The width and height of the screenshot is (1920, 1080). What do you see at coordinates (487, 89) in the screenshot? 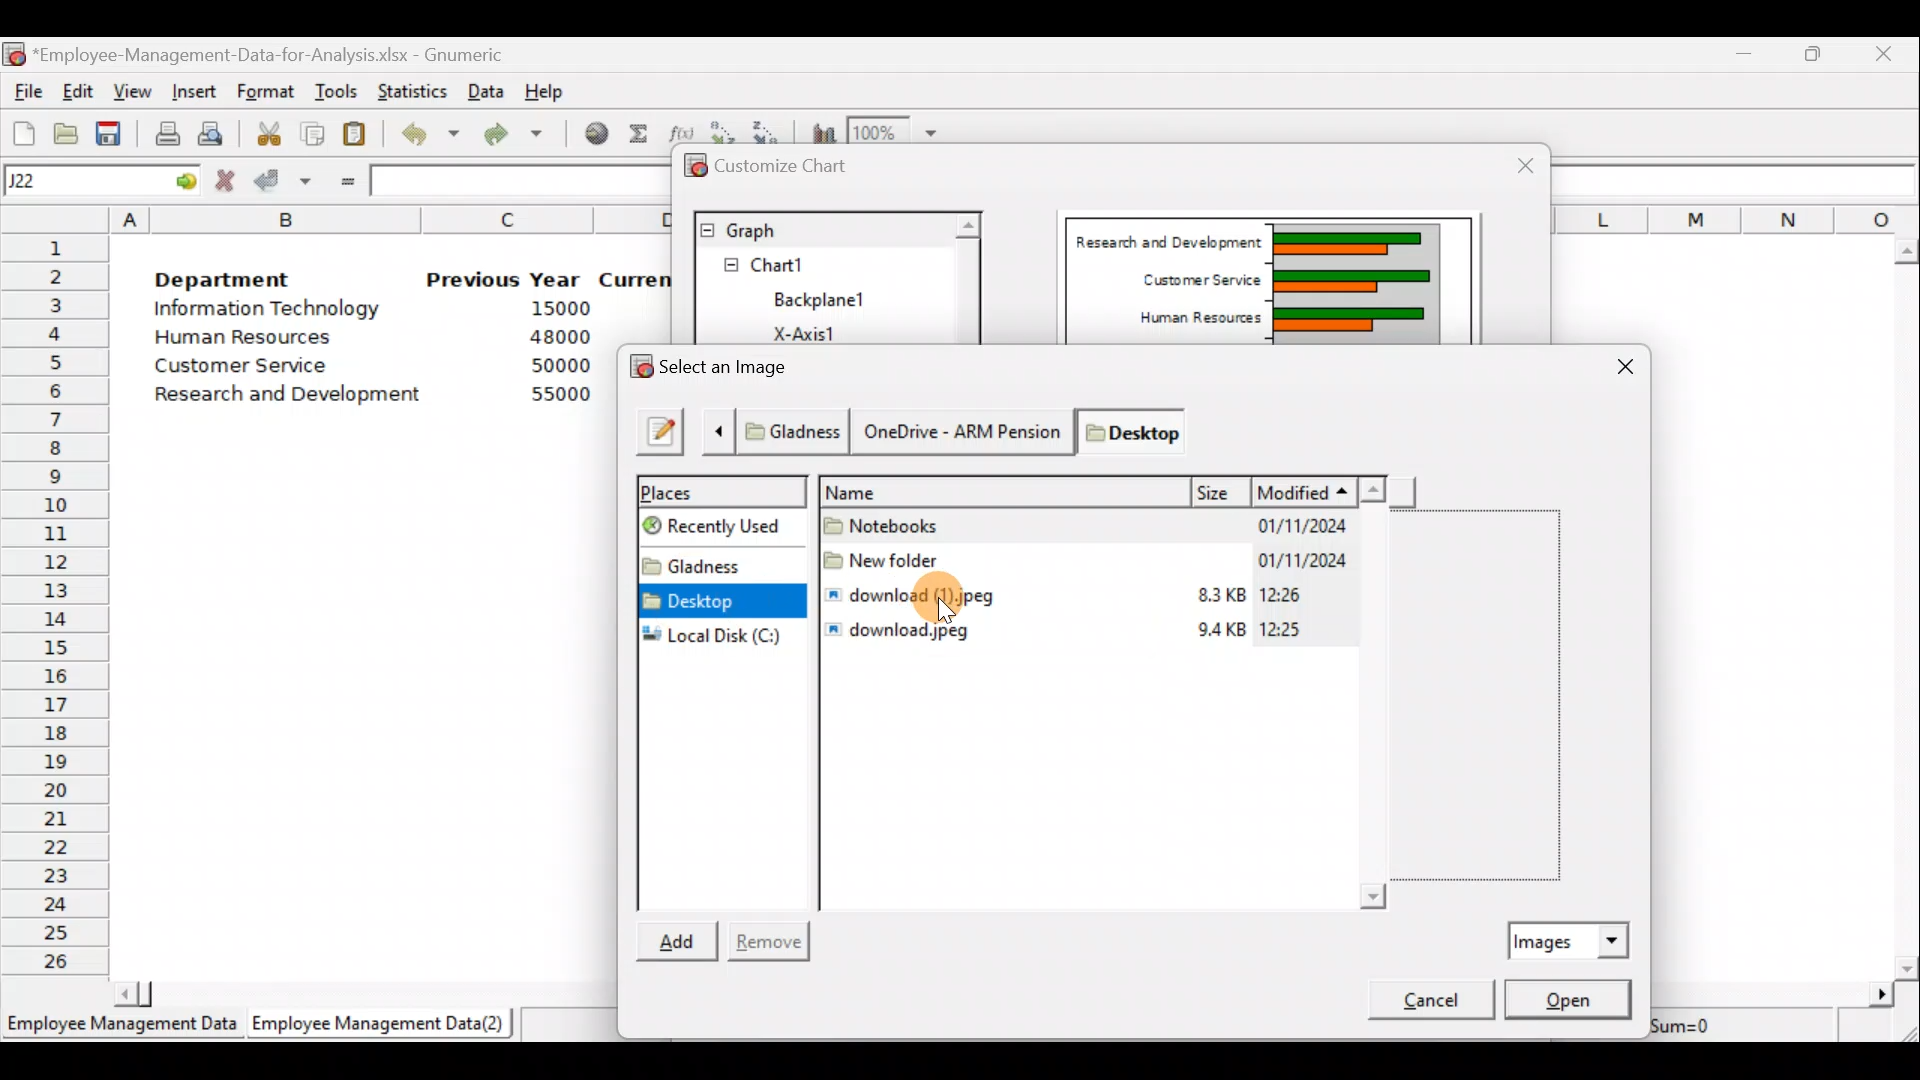
I see `Data` at bounding box center [487, 89].